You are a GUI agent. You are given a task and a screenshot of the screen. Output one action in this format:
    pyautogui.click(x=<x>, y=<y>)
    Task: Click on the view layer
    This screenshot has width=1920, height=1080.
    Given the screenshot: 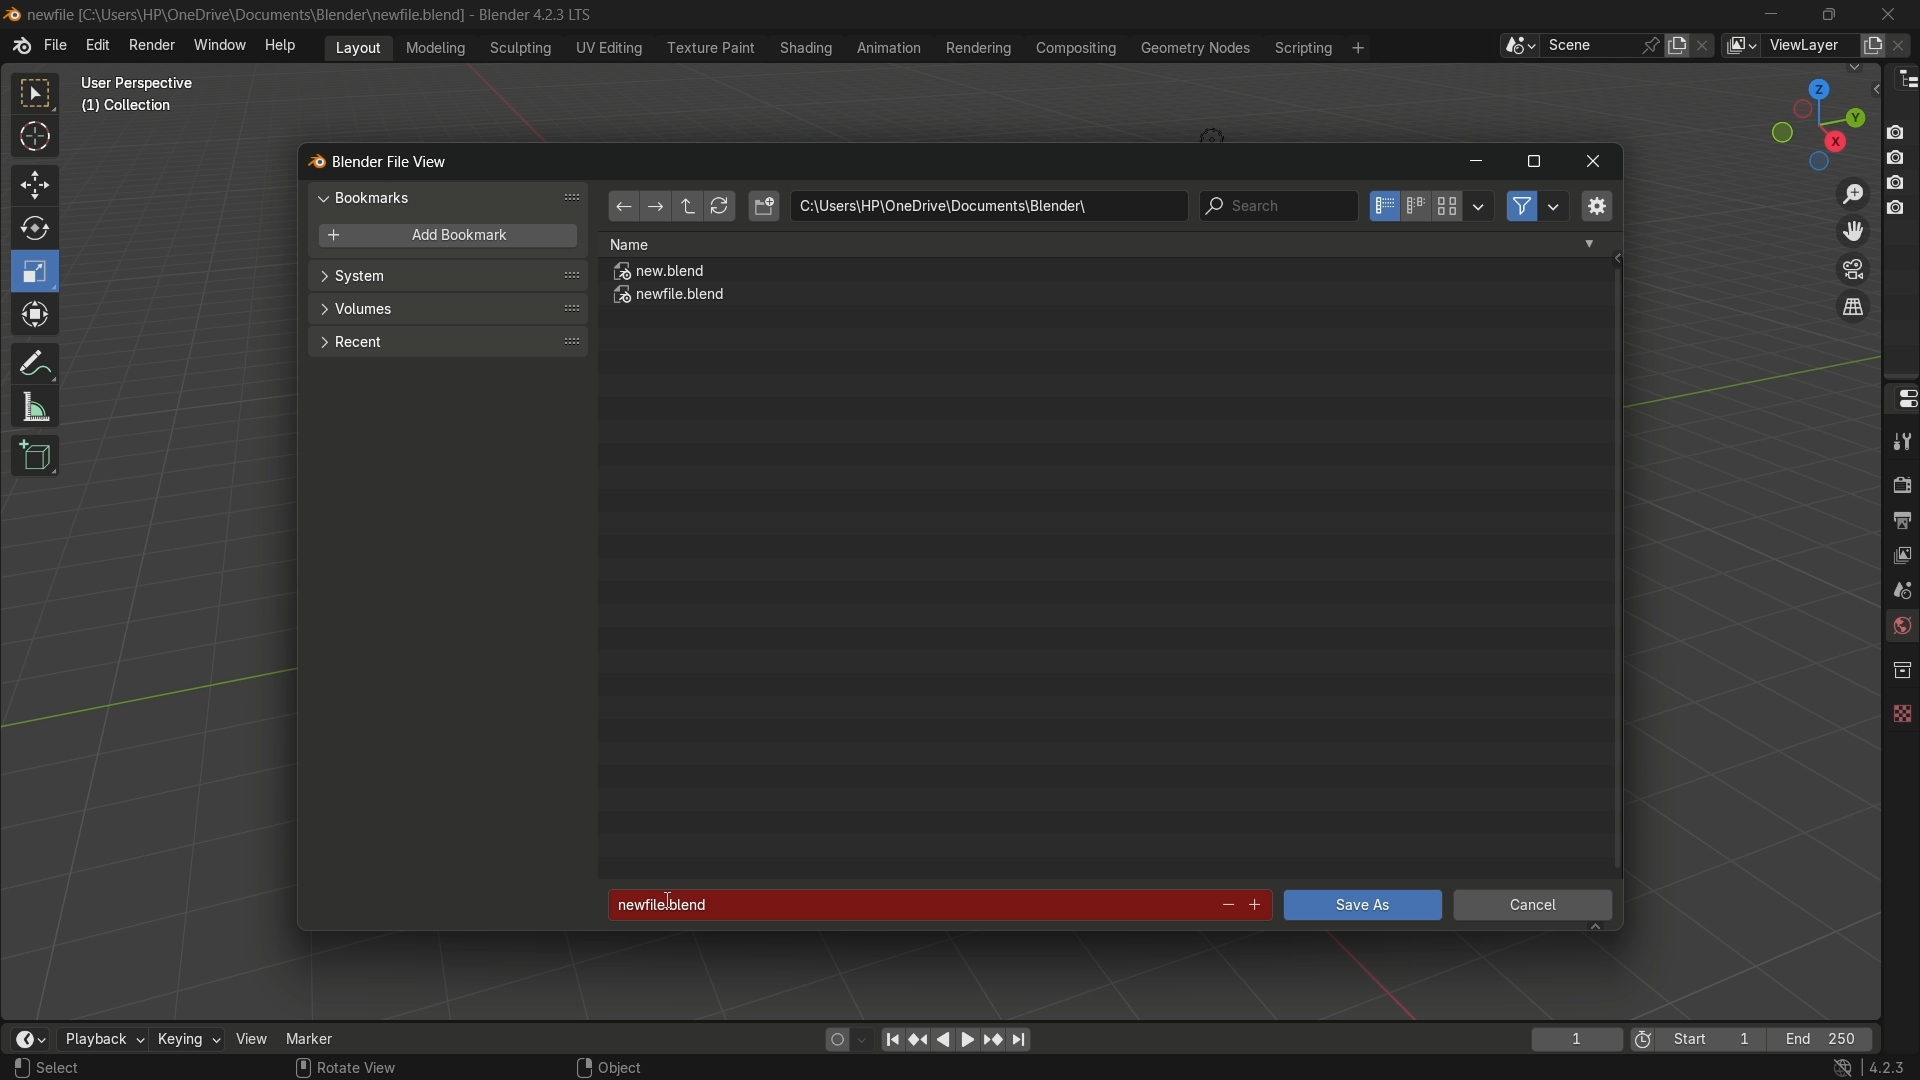 What is the action you would take?
    pyautogui.click(x=1900, y=553)
    